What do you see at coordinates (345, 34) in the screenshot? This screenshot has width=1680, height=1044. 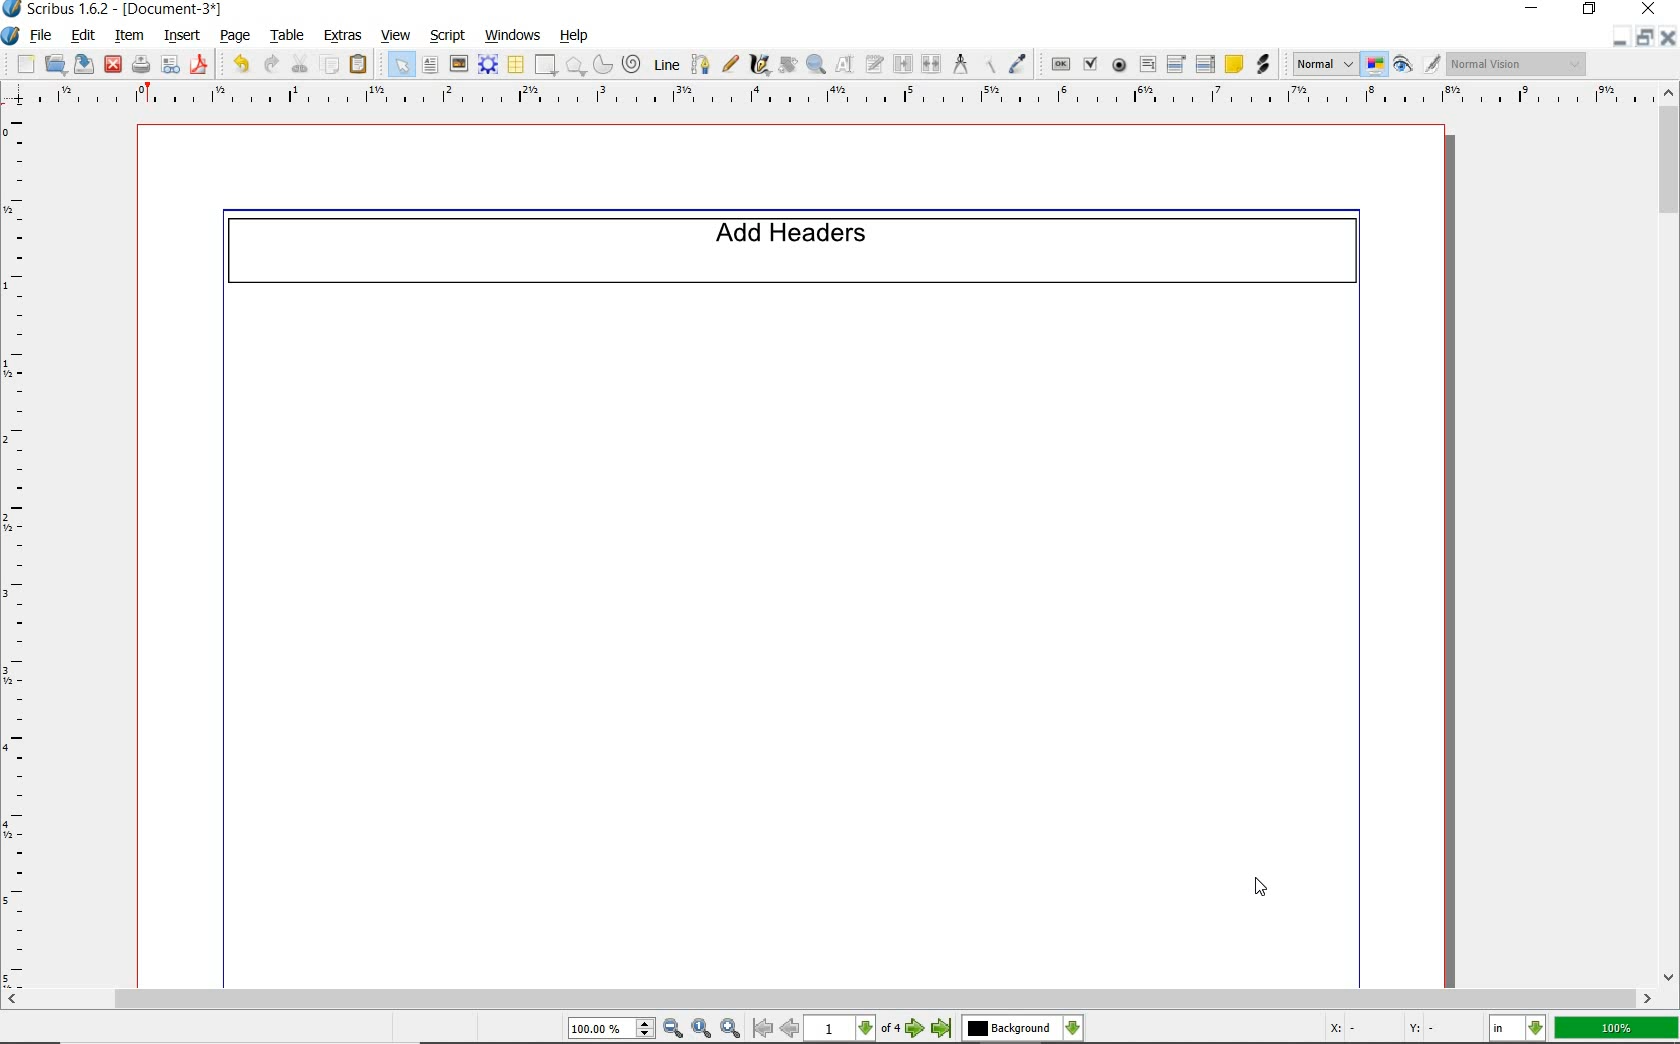 I see `extras` at bounding box center [345, 34].